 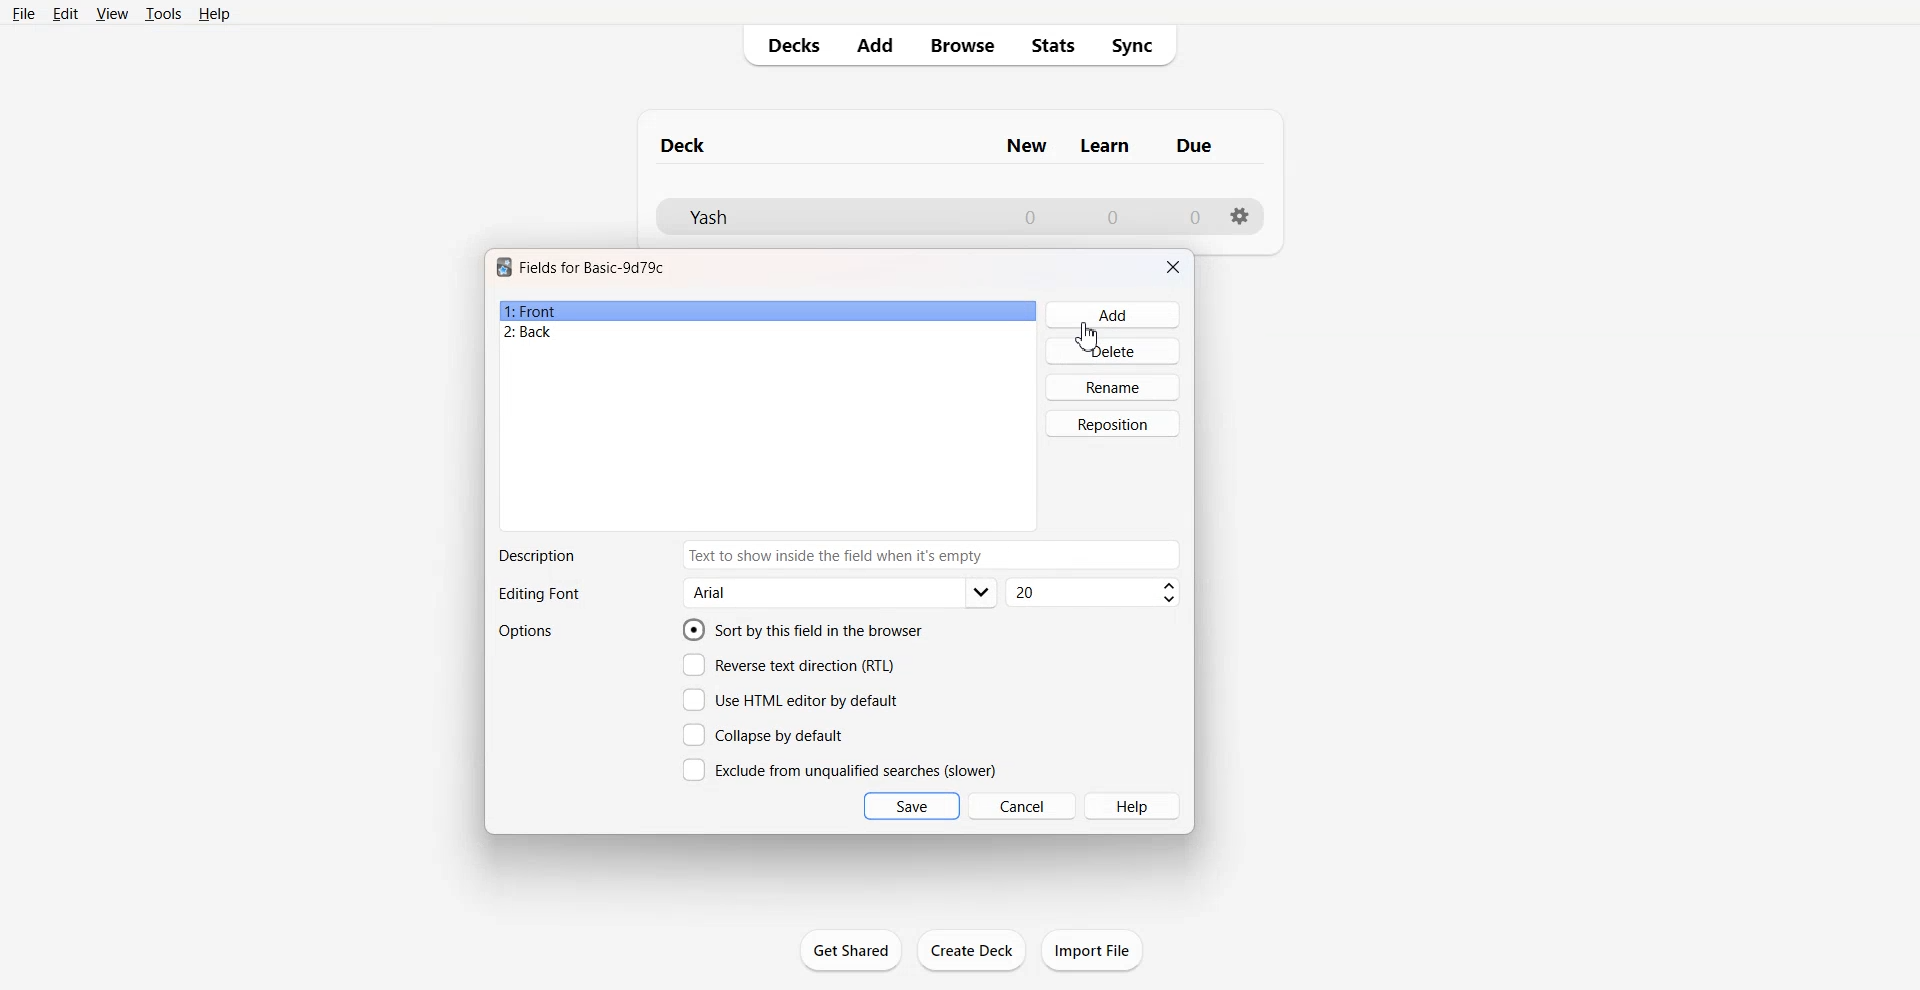 What do you see at coordinates (1030, 217) in the screenshot?
I see `Number of New cards` at bounding box center [1030, 217].